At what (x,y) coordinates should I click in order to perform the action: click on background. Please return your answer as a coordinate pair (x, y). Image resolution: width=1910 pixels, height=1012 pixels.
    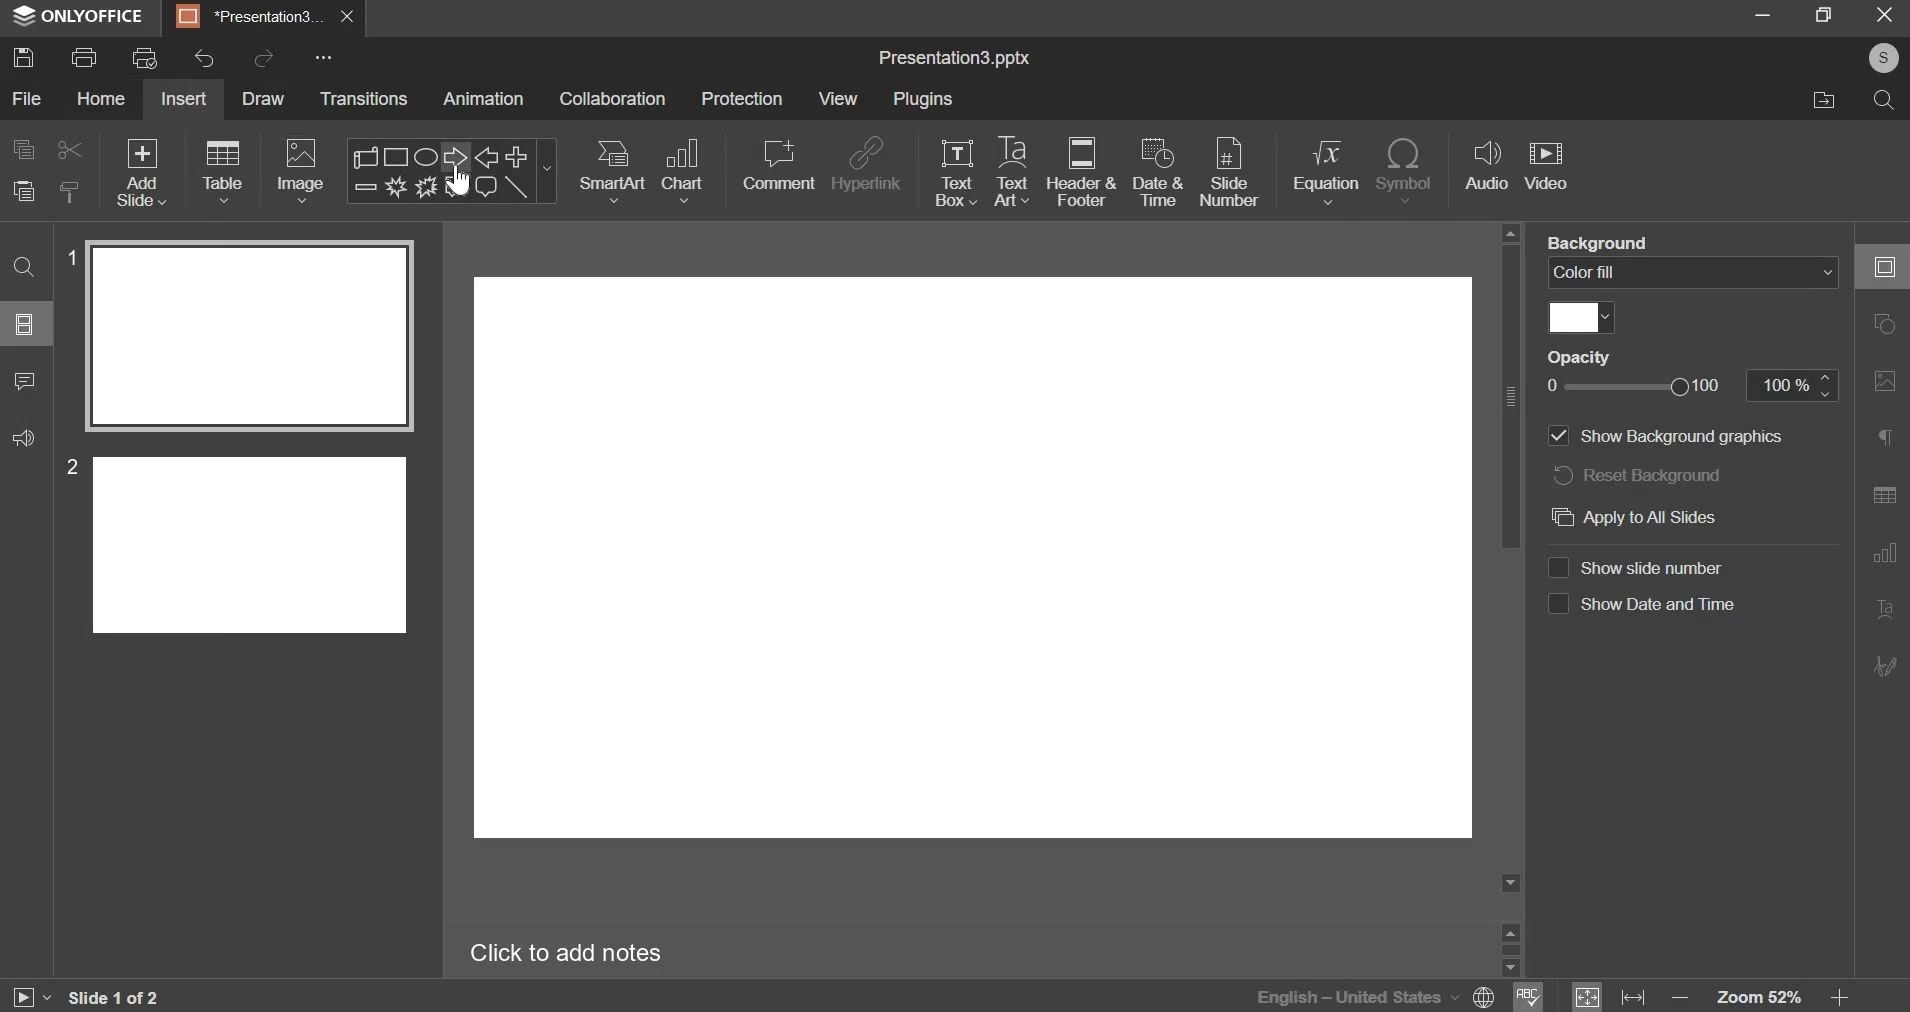
    Looking at the image, I should click on (1599, 241).